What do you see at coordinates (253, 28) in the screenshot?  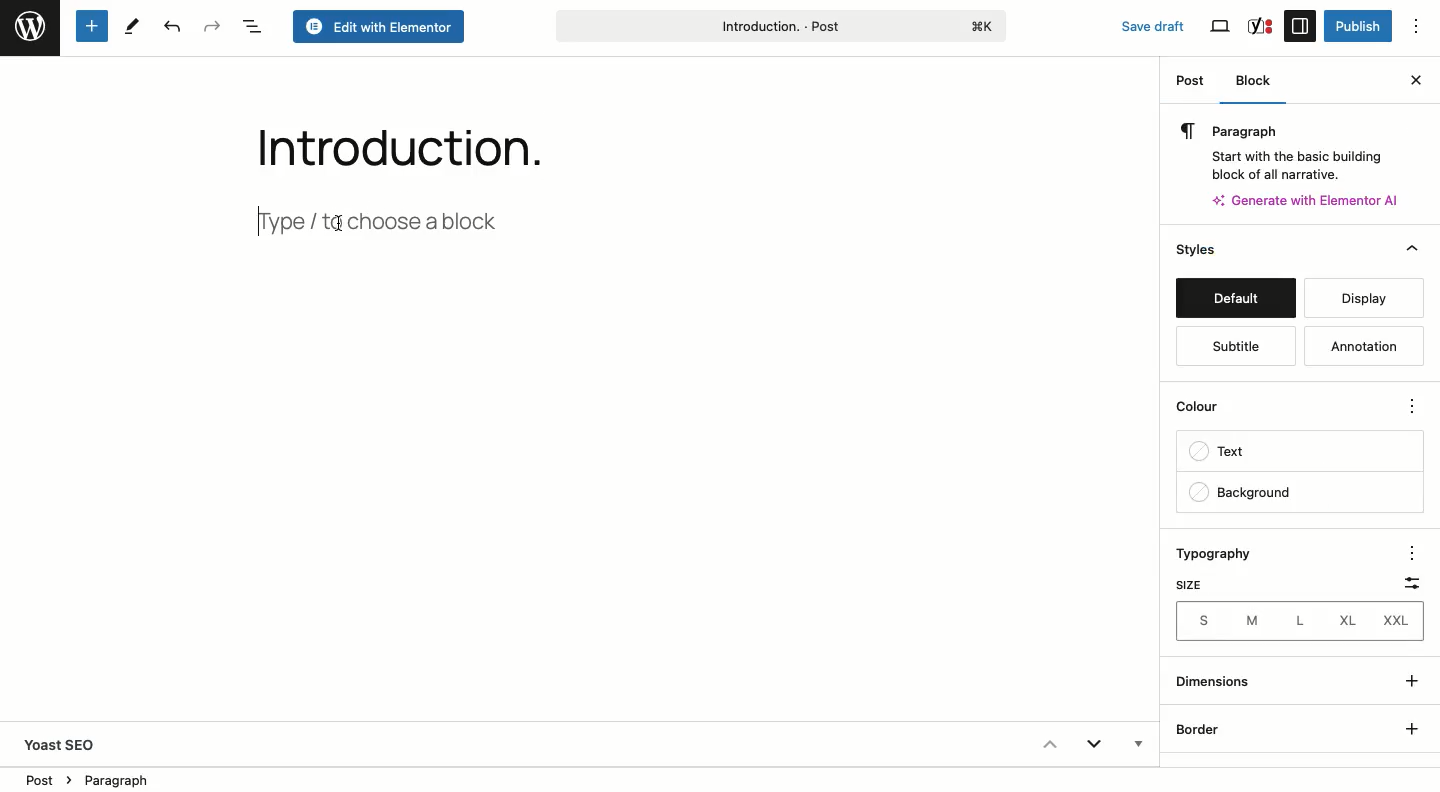 I see `Document overview` at bounding box center [253, 28].